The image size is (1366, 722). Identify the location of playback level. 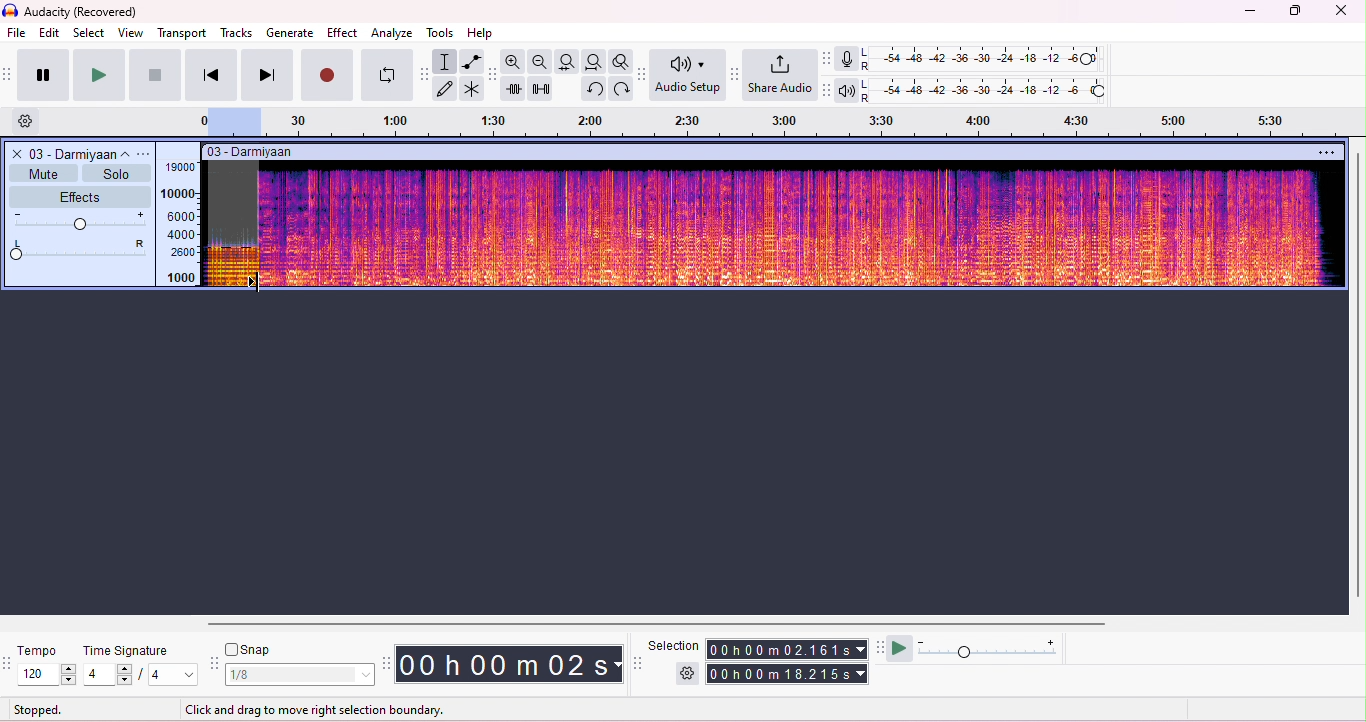
(988, 90).